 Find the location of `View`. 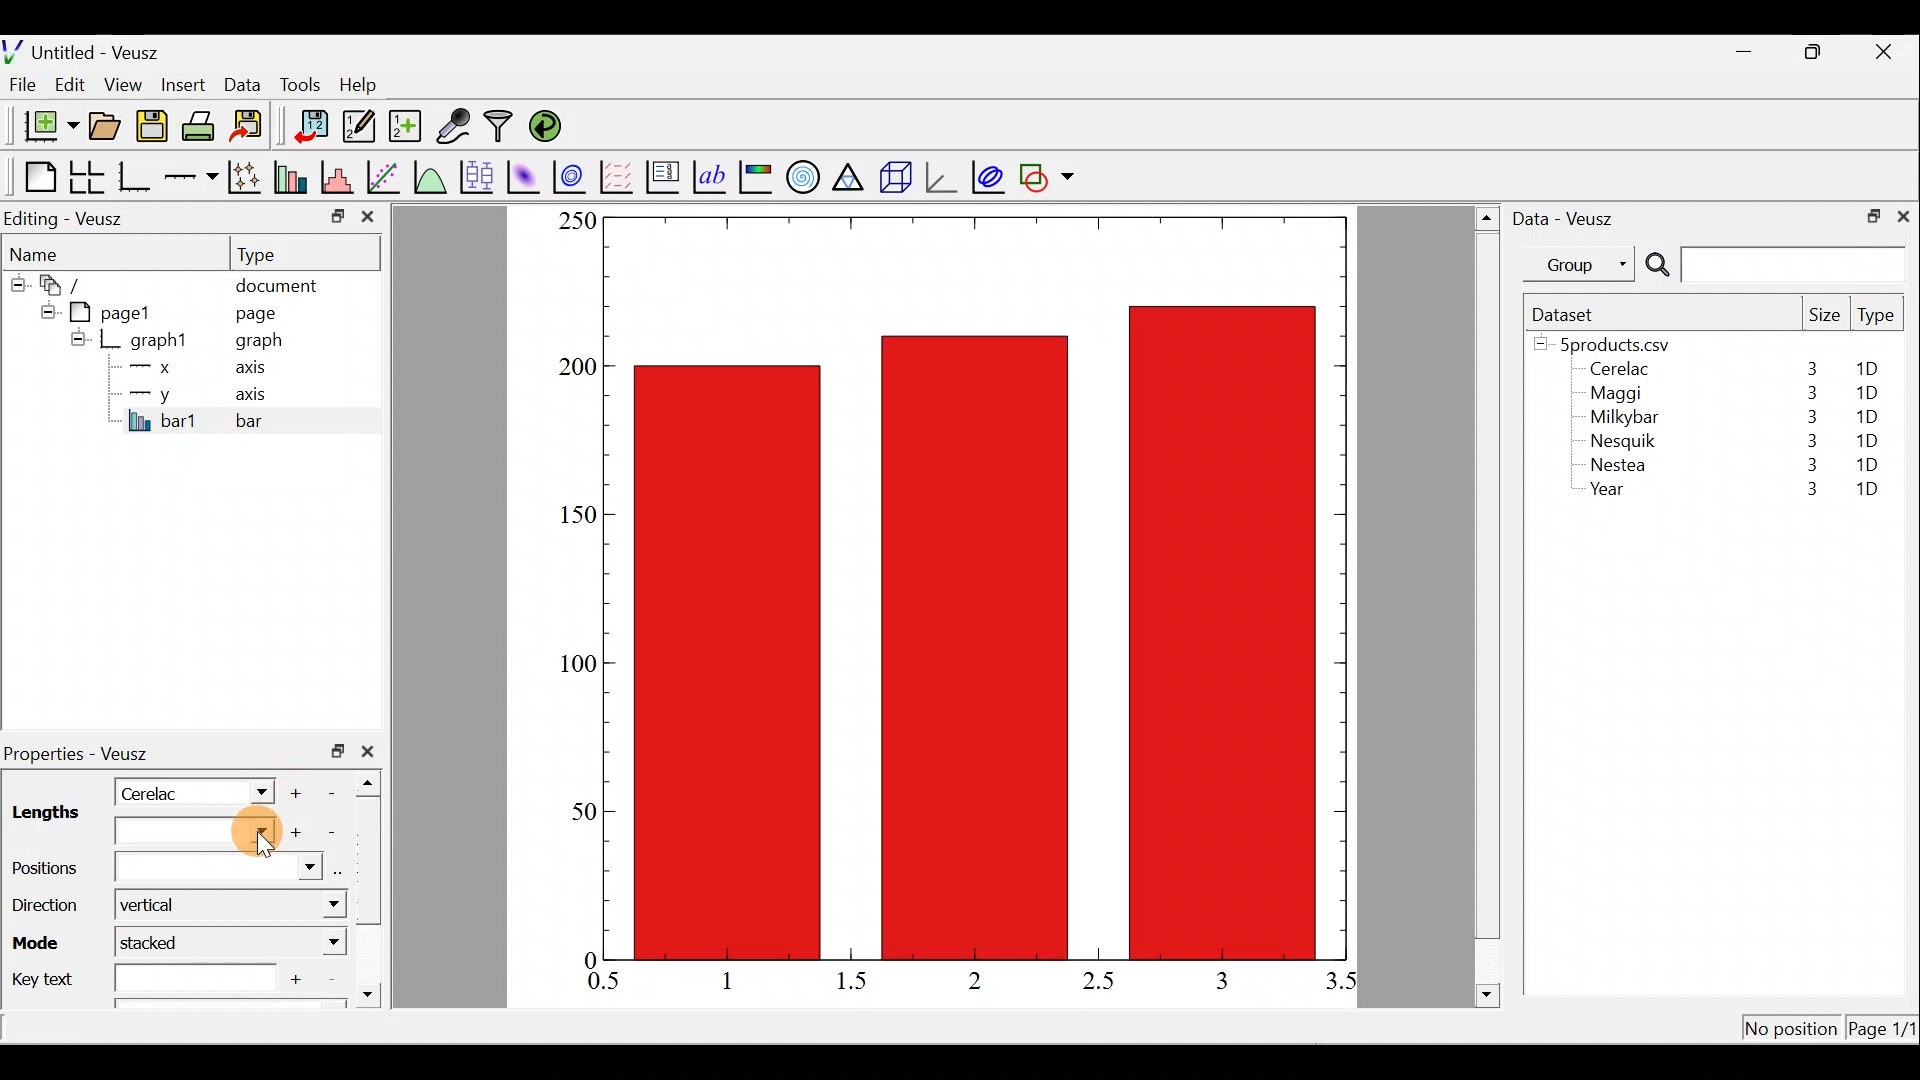

View is located at coordinates (127, 80).